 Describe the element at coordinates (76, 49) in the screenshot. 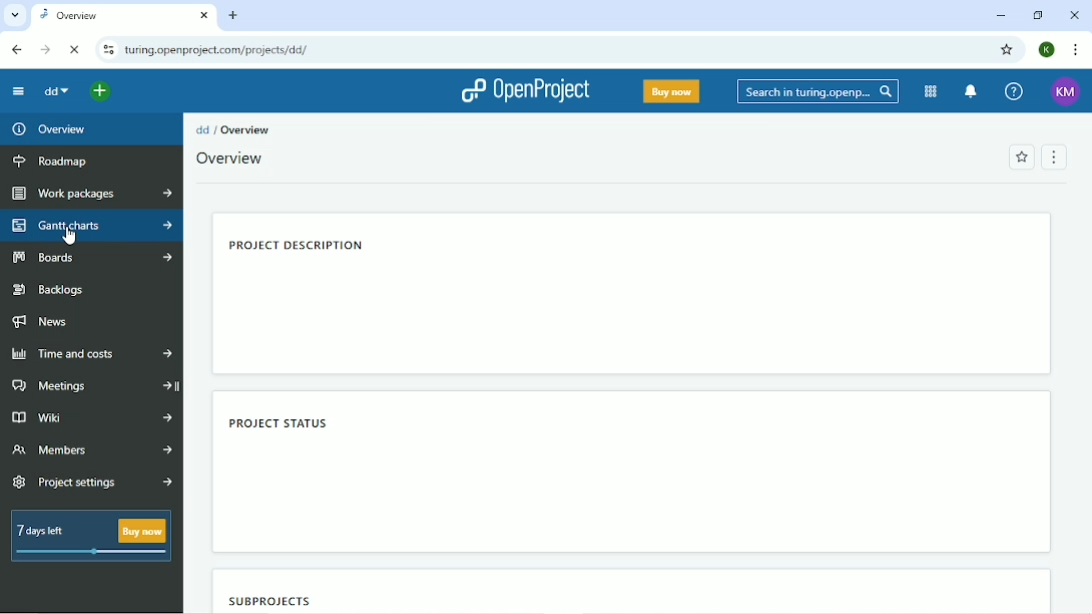

I see `Reload this page` at that location.